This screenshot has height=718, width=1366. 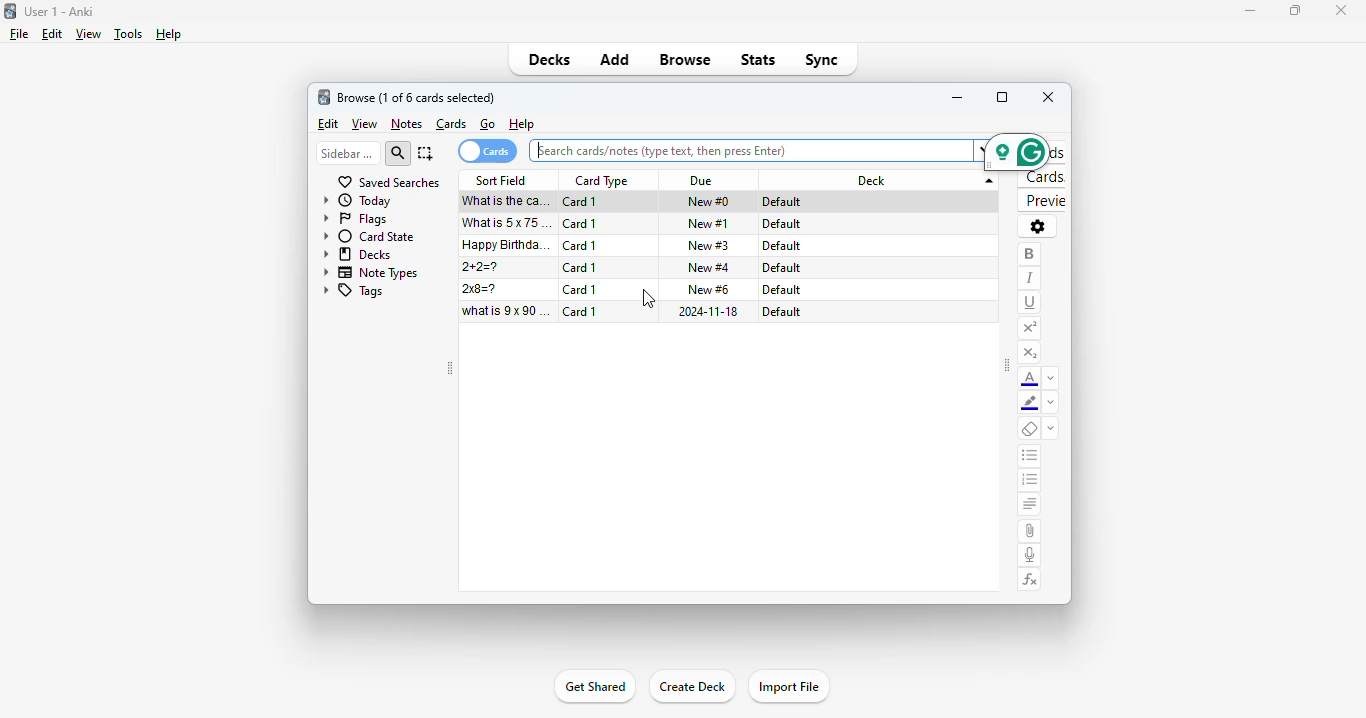 I want to click on User 1 - Anki, so click(x=59, y=11).